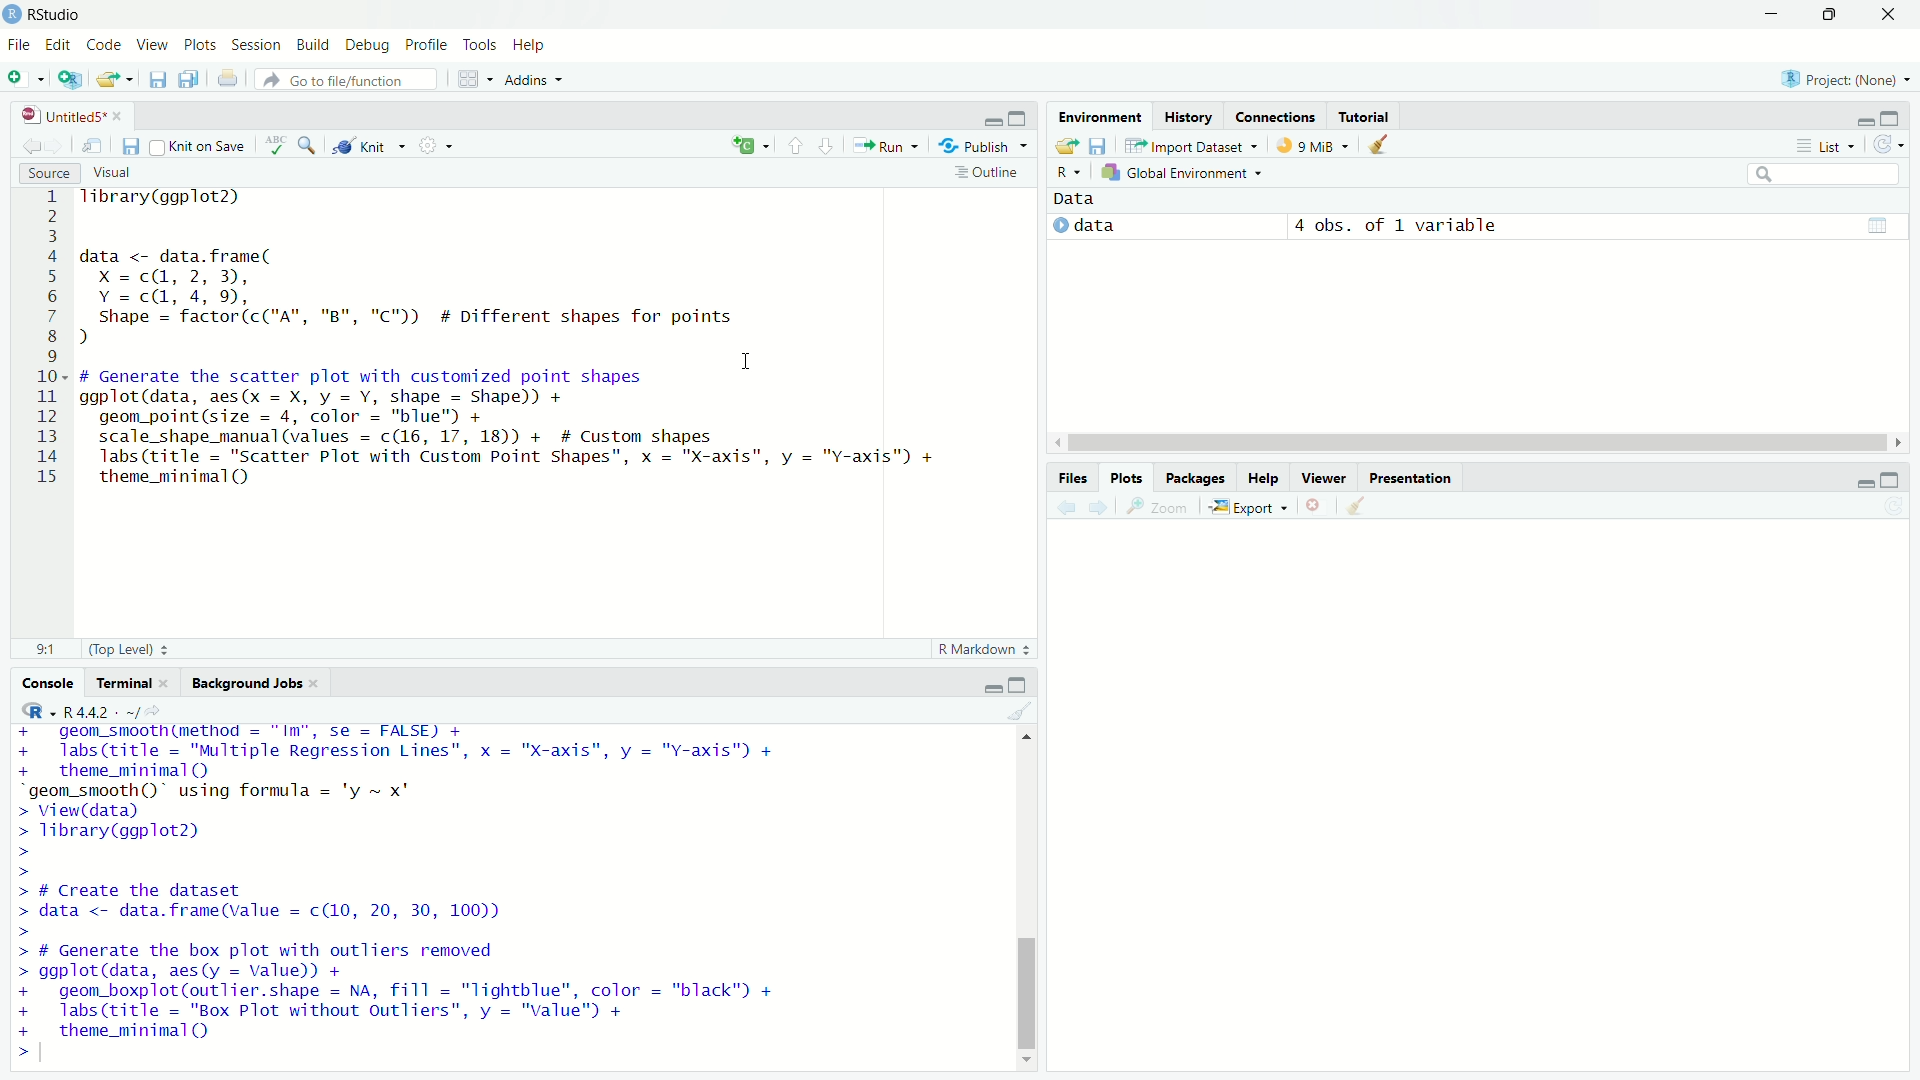 Image resolution: width=1920 pixels, height=1080 pixels. Describe the element at coordinates (1823, 144) in the screenshot. I see `List` at that location.